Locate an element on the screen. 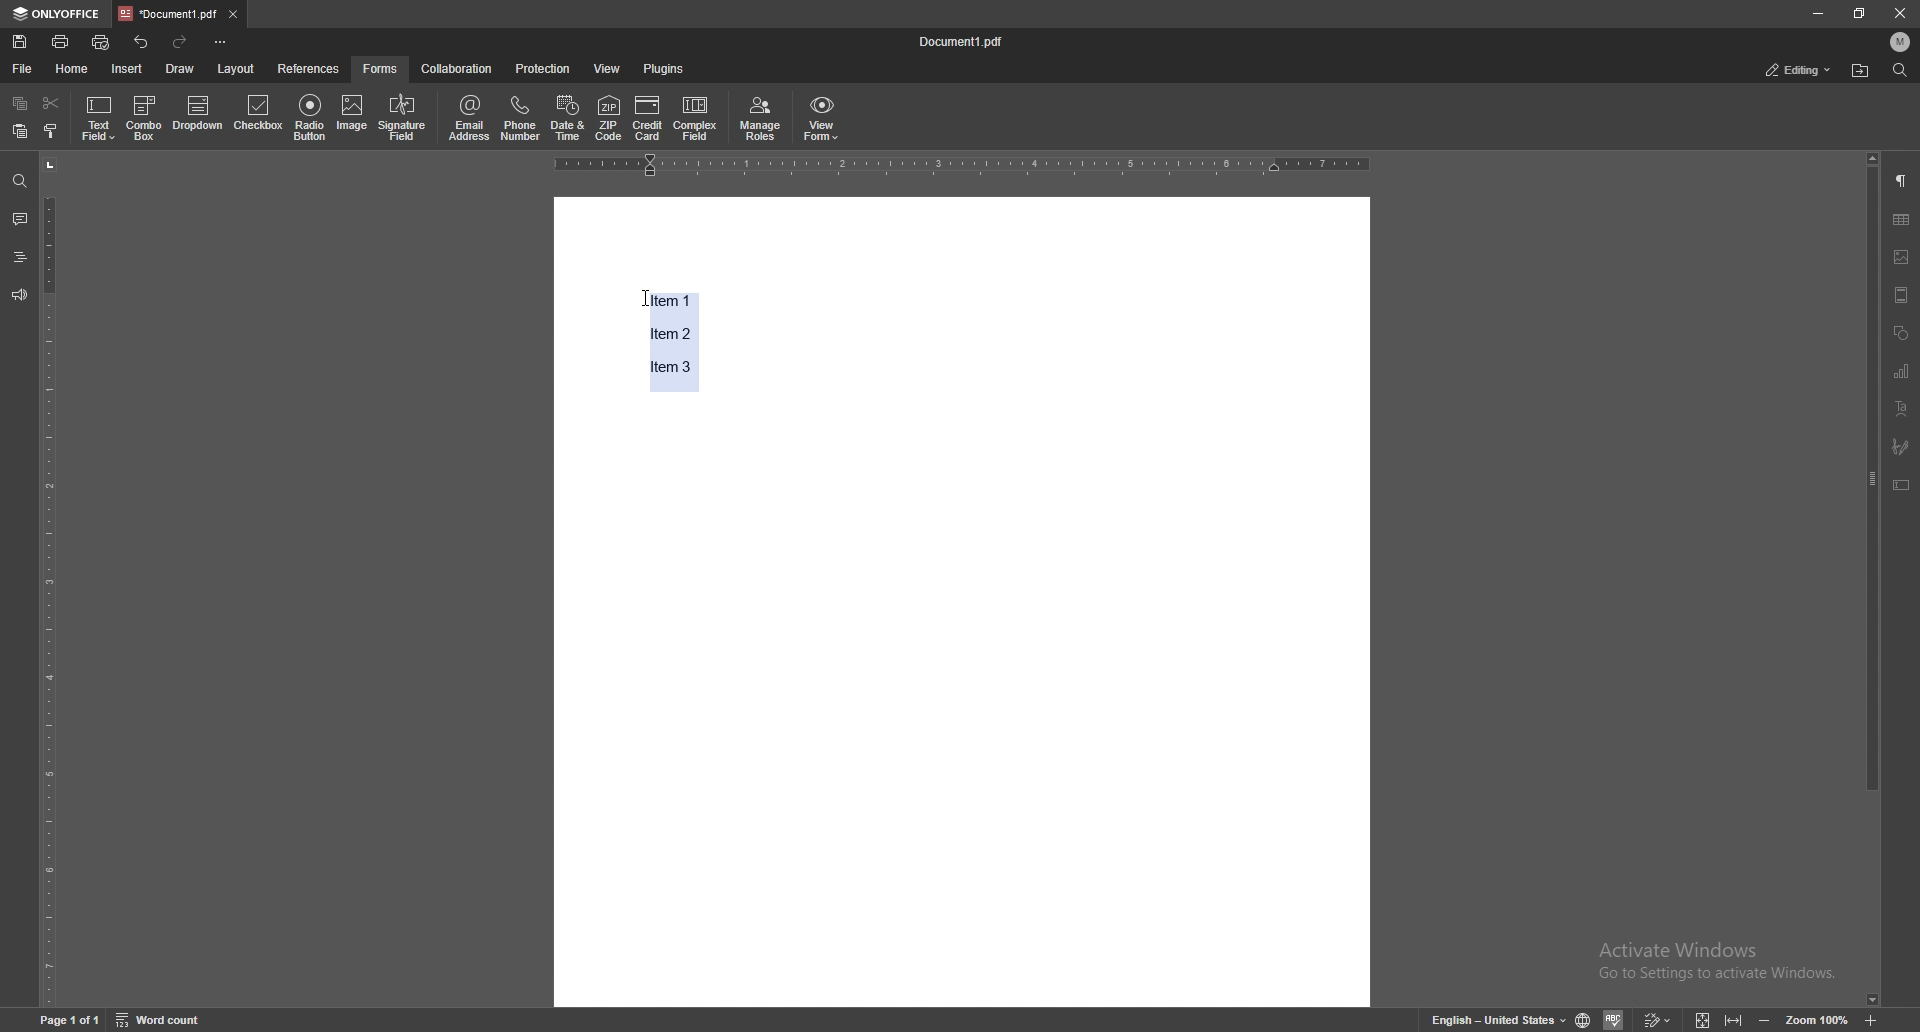  checkbox is located at coordinates (259, 115).